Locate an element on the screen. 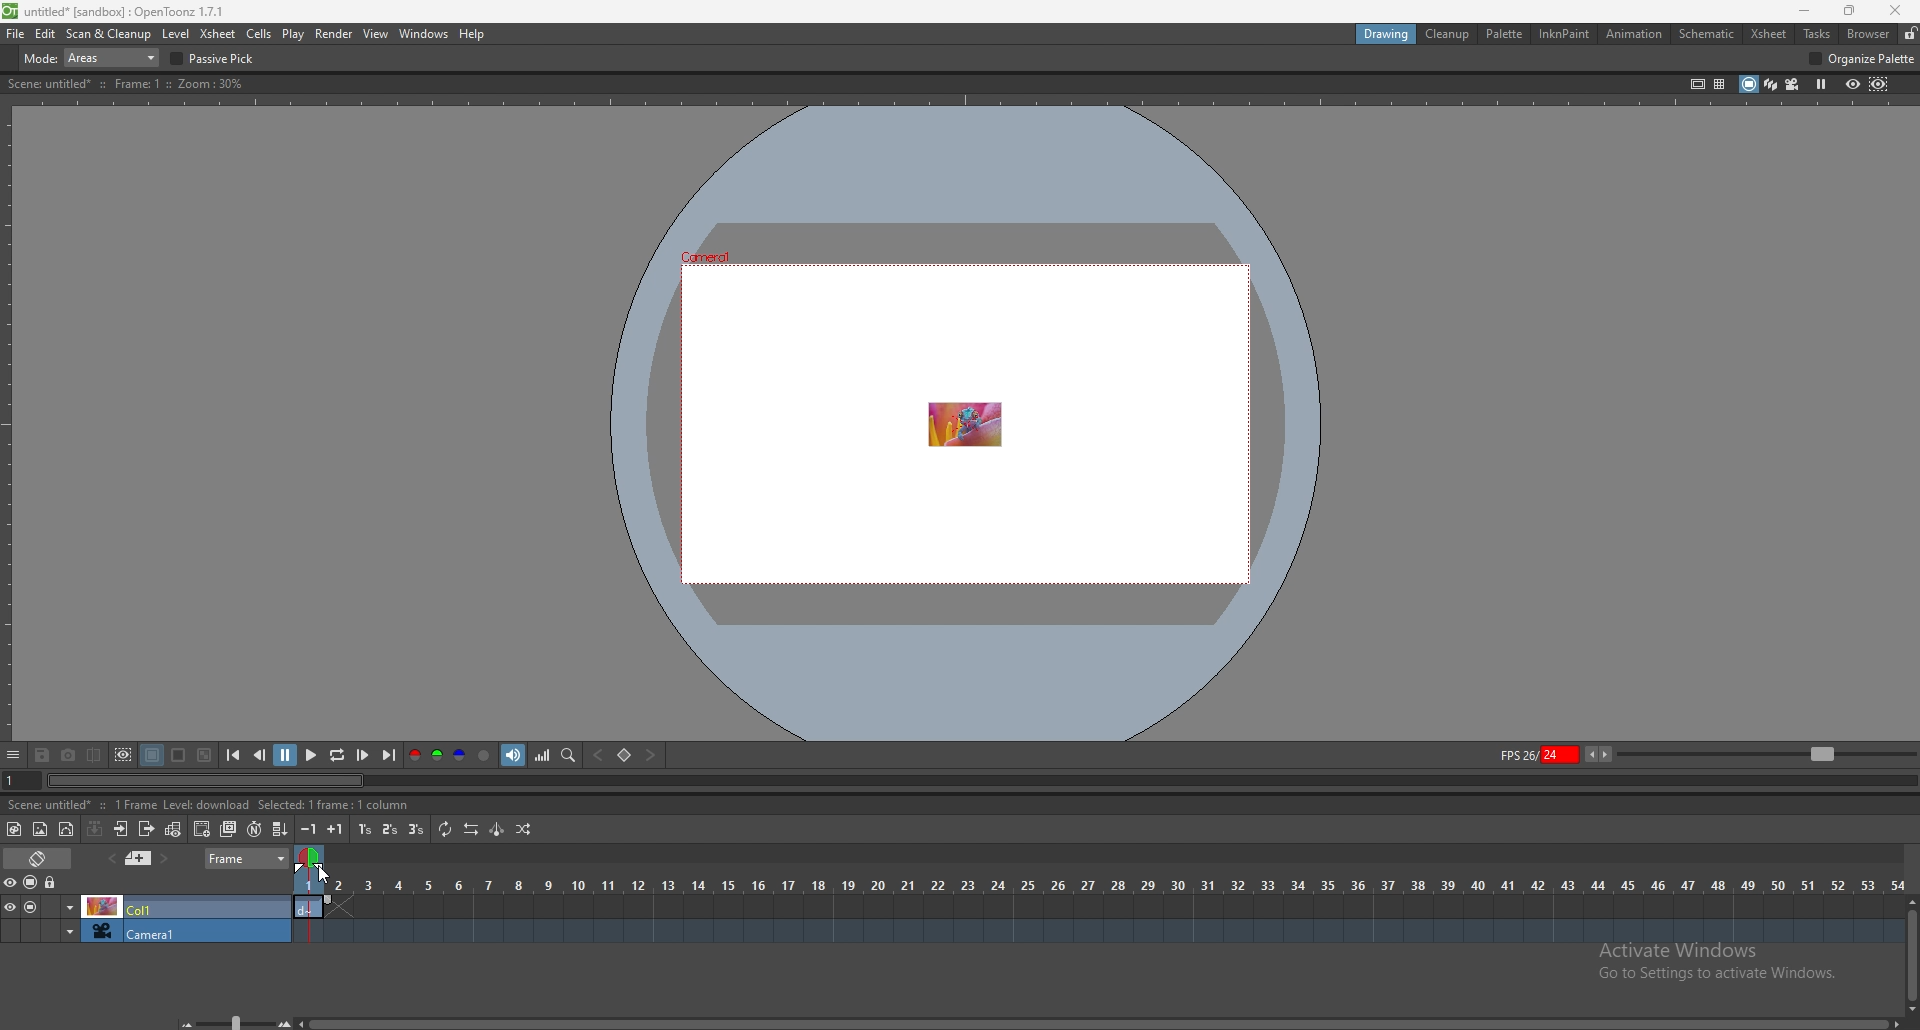 This screenshot has height=1030, width=1920. timeline is located at coordinates (1099, 904).